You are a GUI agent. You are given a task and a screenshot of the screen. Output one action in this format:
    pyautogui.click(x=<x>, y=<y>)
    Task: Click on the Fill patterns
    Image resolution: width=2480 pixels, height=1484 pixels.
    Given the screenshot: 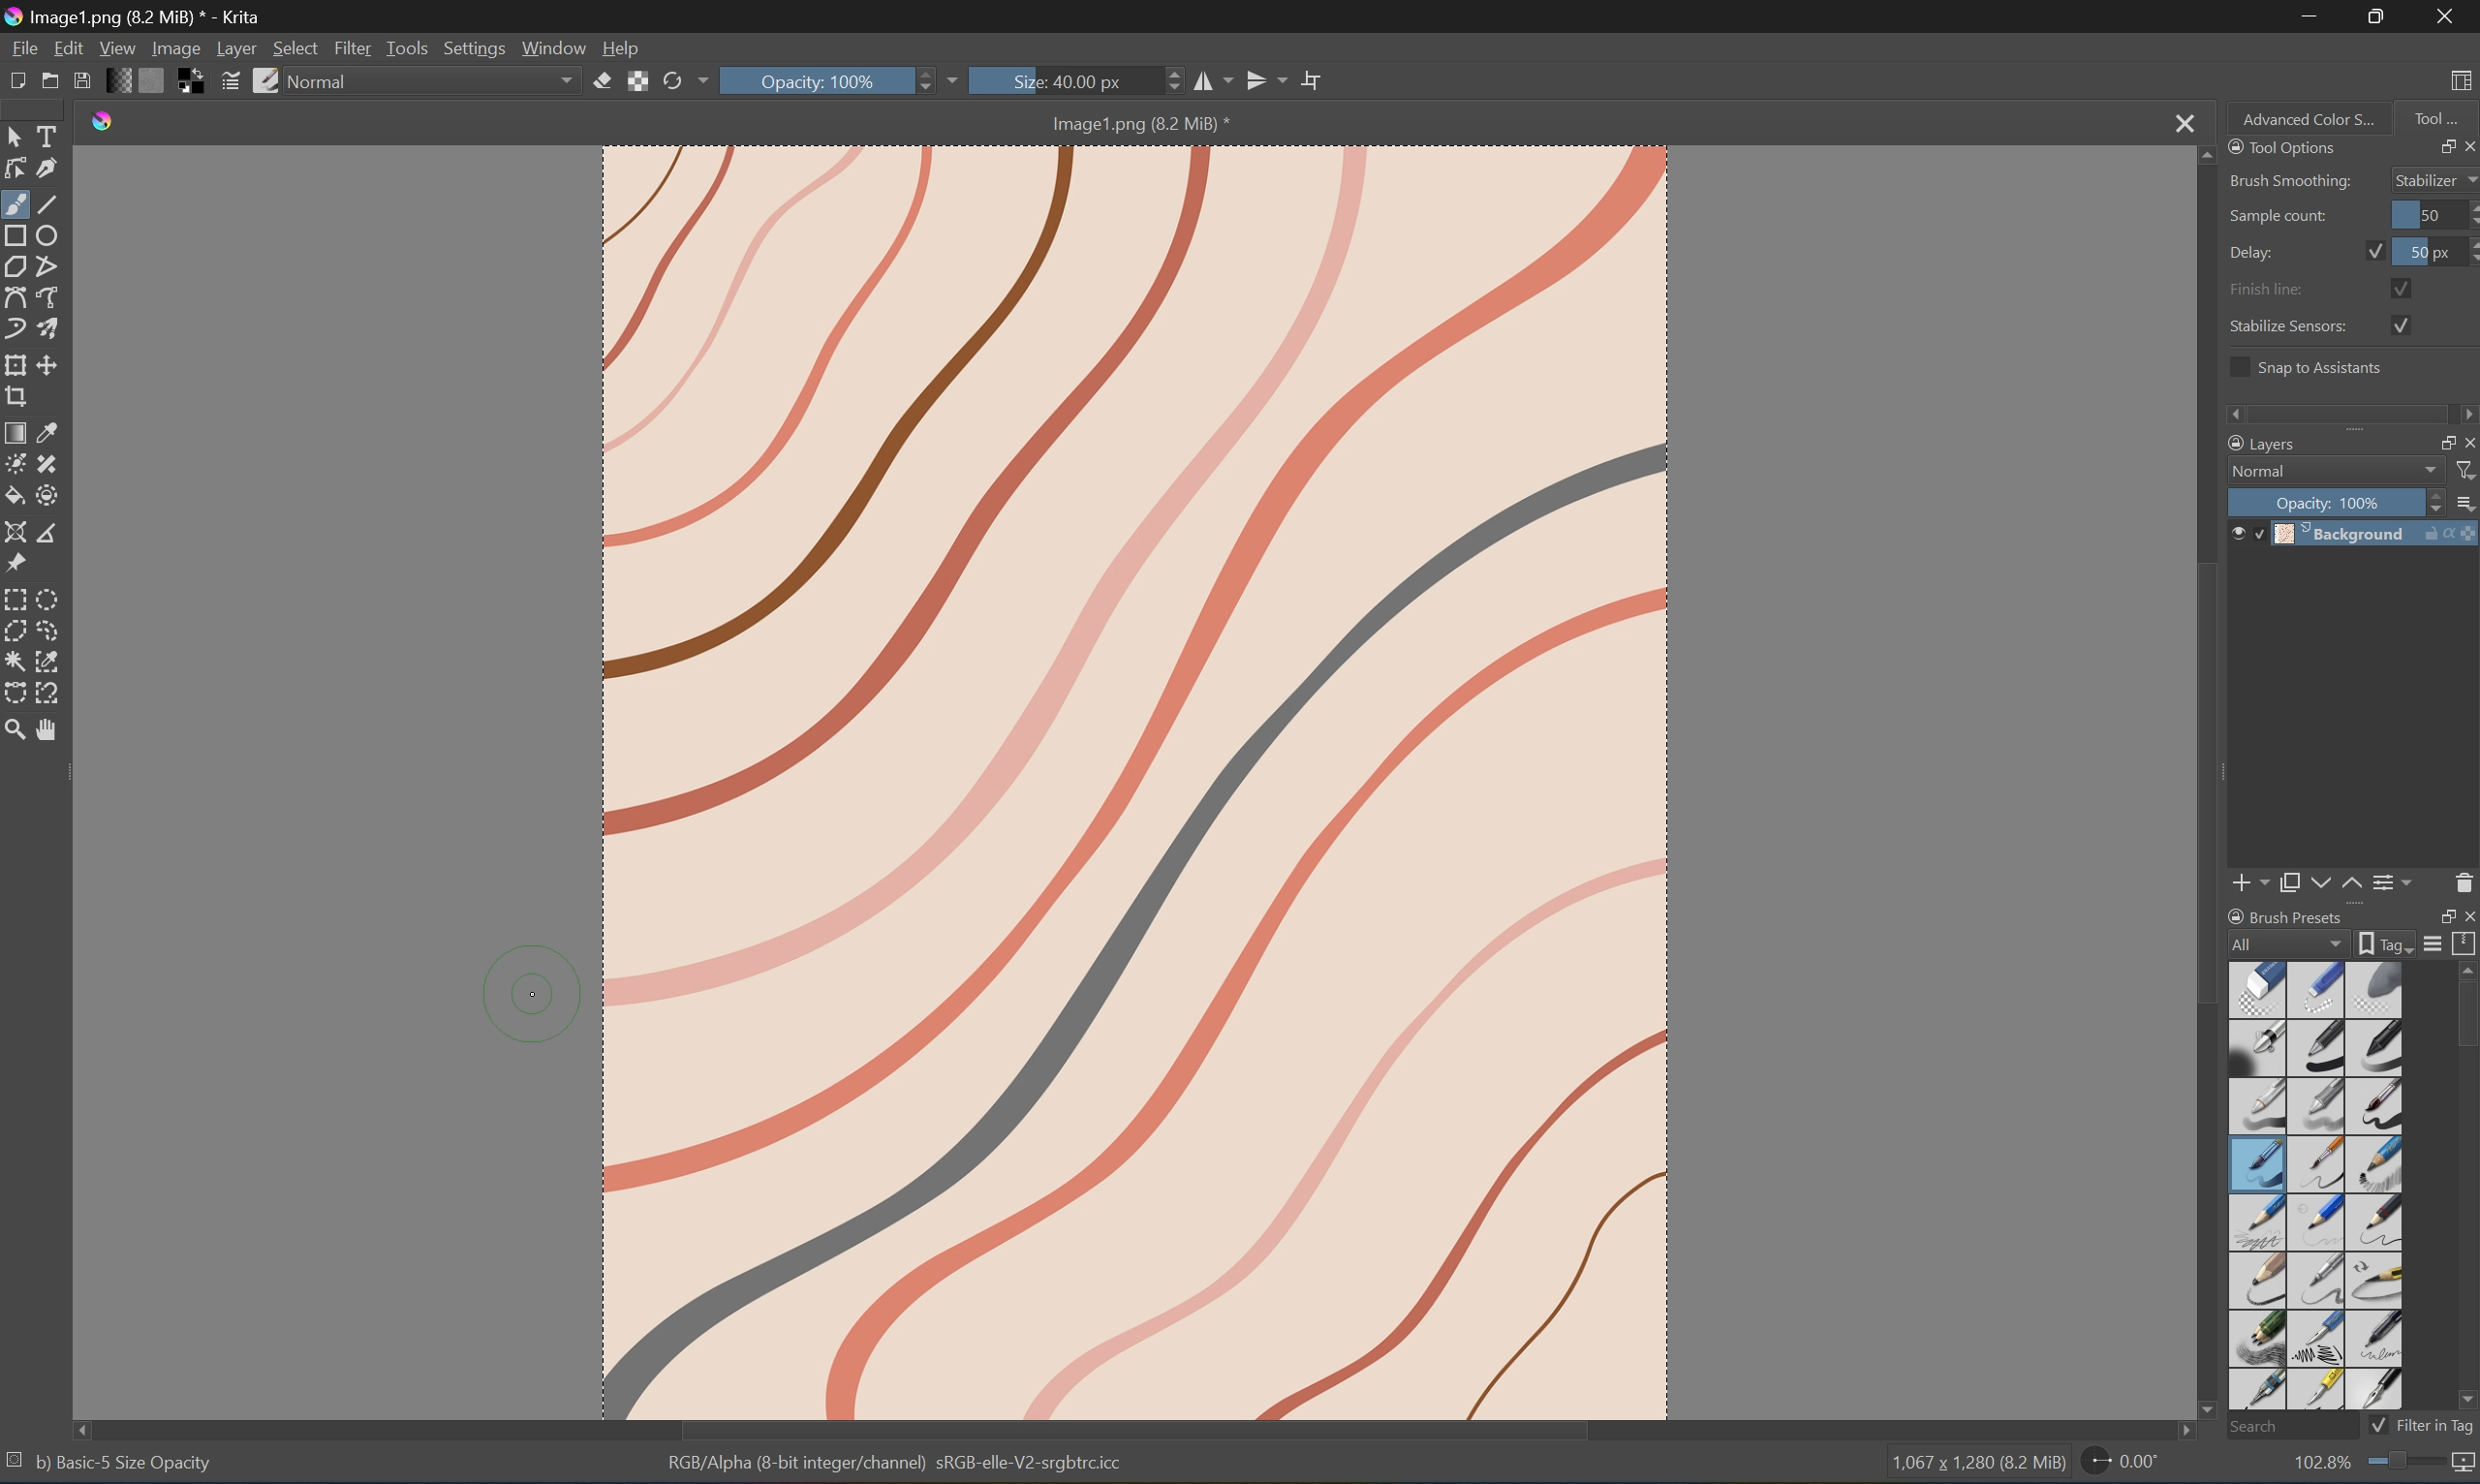 What is the action you would take?
    pyautogui.click(x=157, y=83)
    